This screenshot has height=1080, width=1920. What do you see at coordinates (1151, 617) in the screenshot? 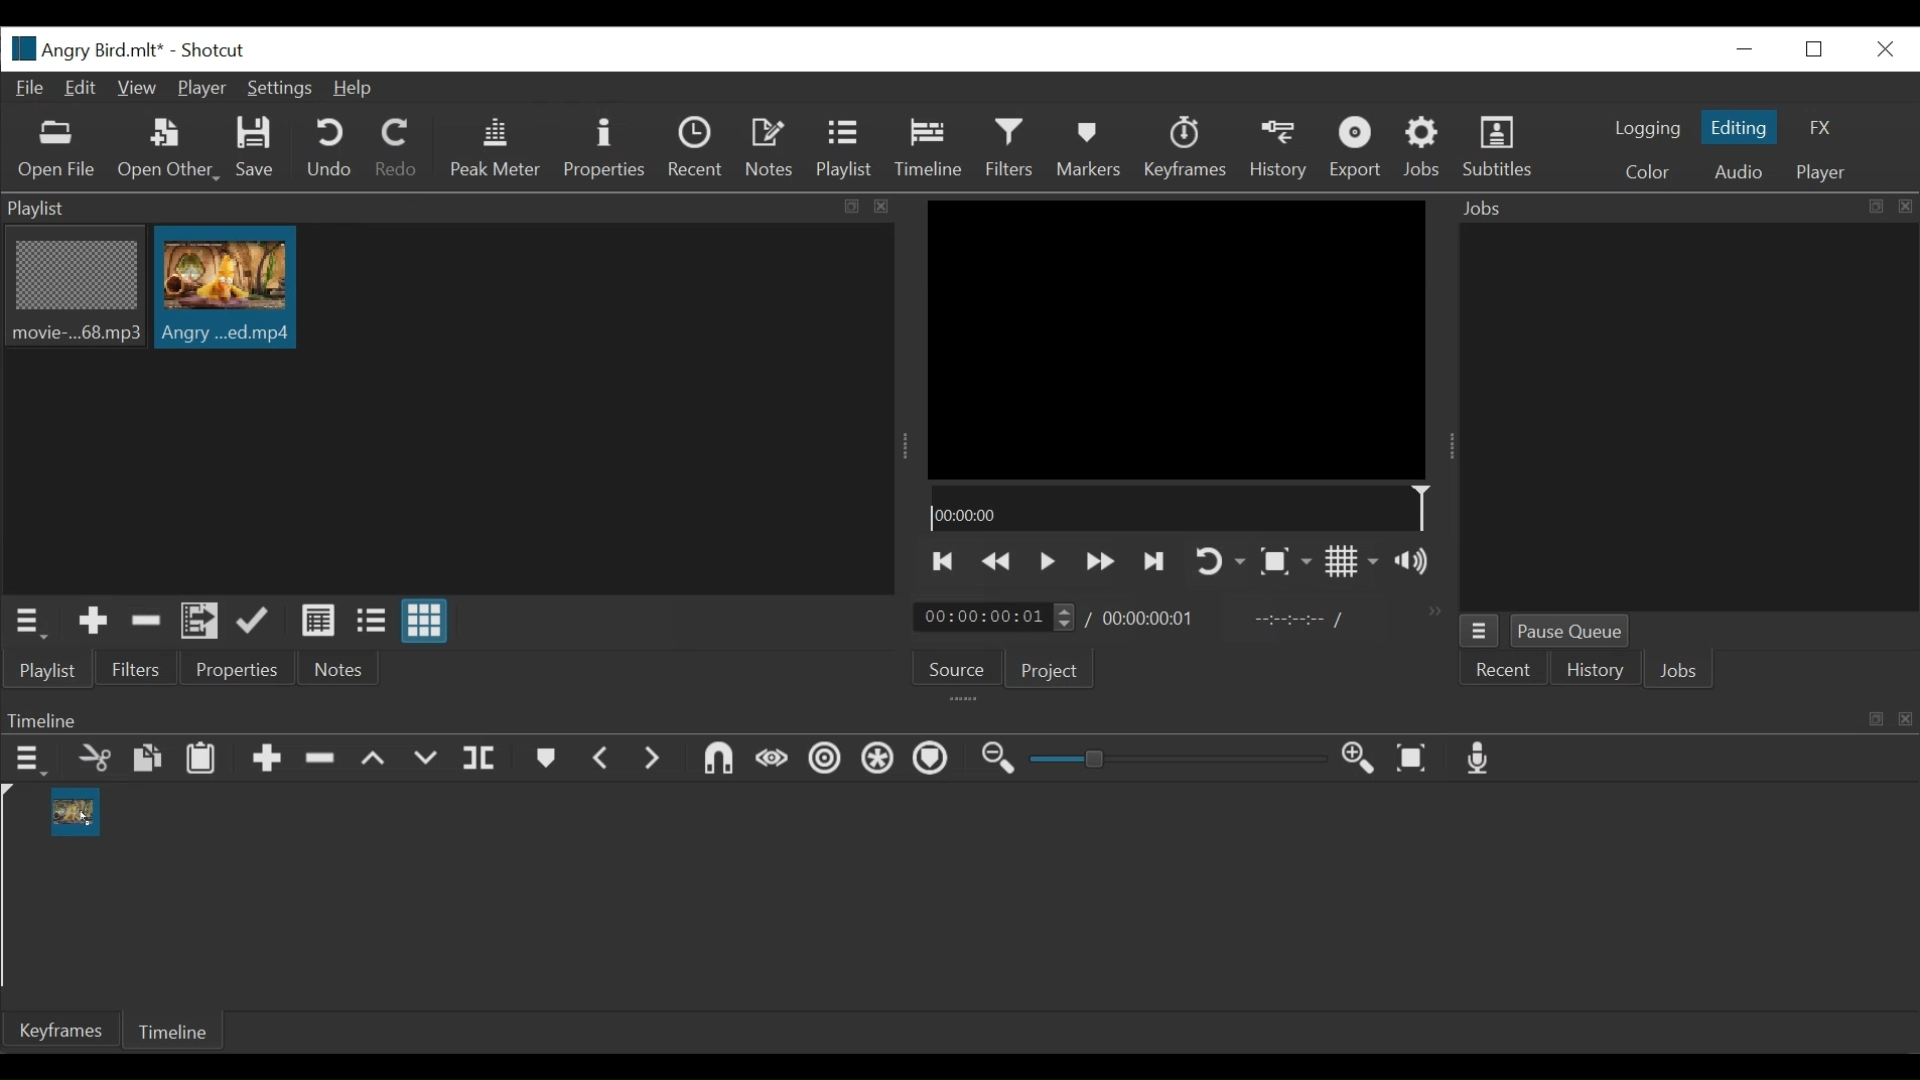
I see `Total Duration` at bounding box center [1151, 617].